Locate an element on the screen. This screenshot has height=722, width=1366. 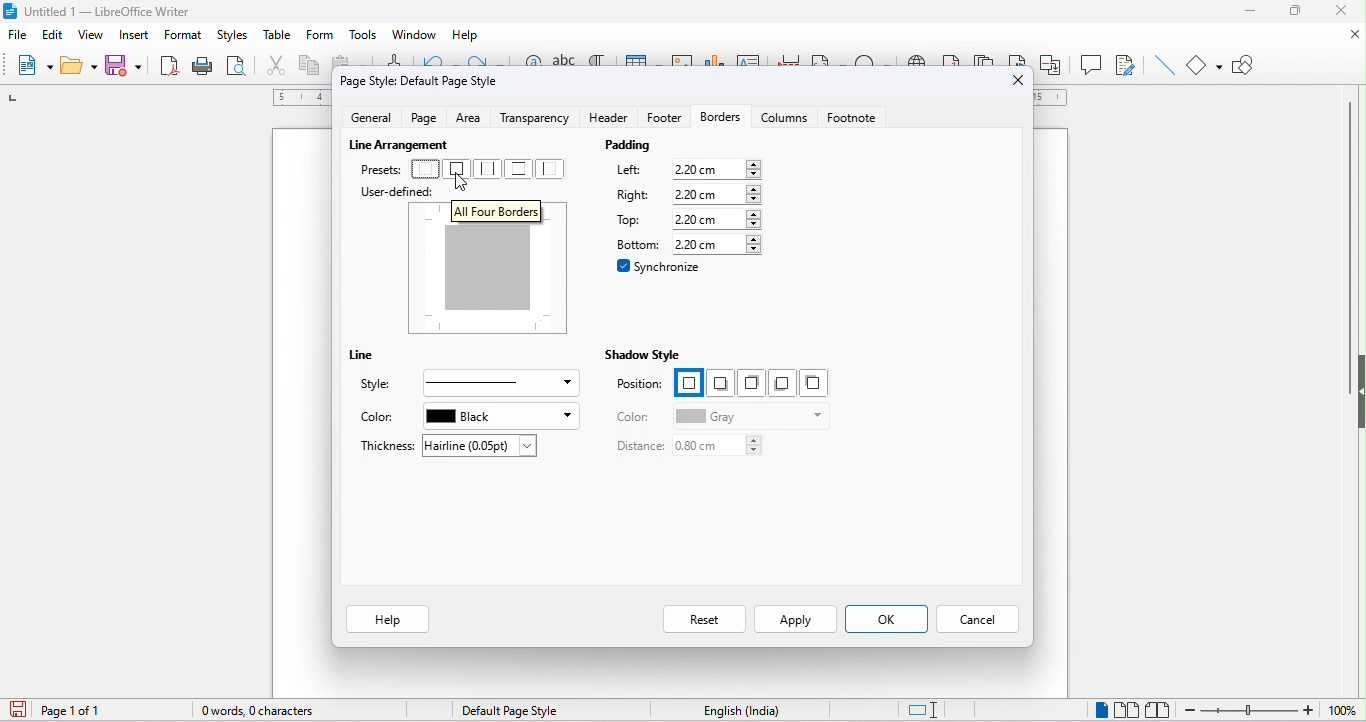
window is located at coordinates (413, 35).